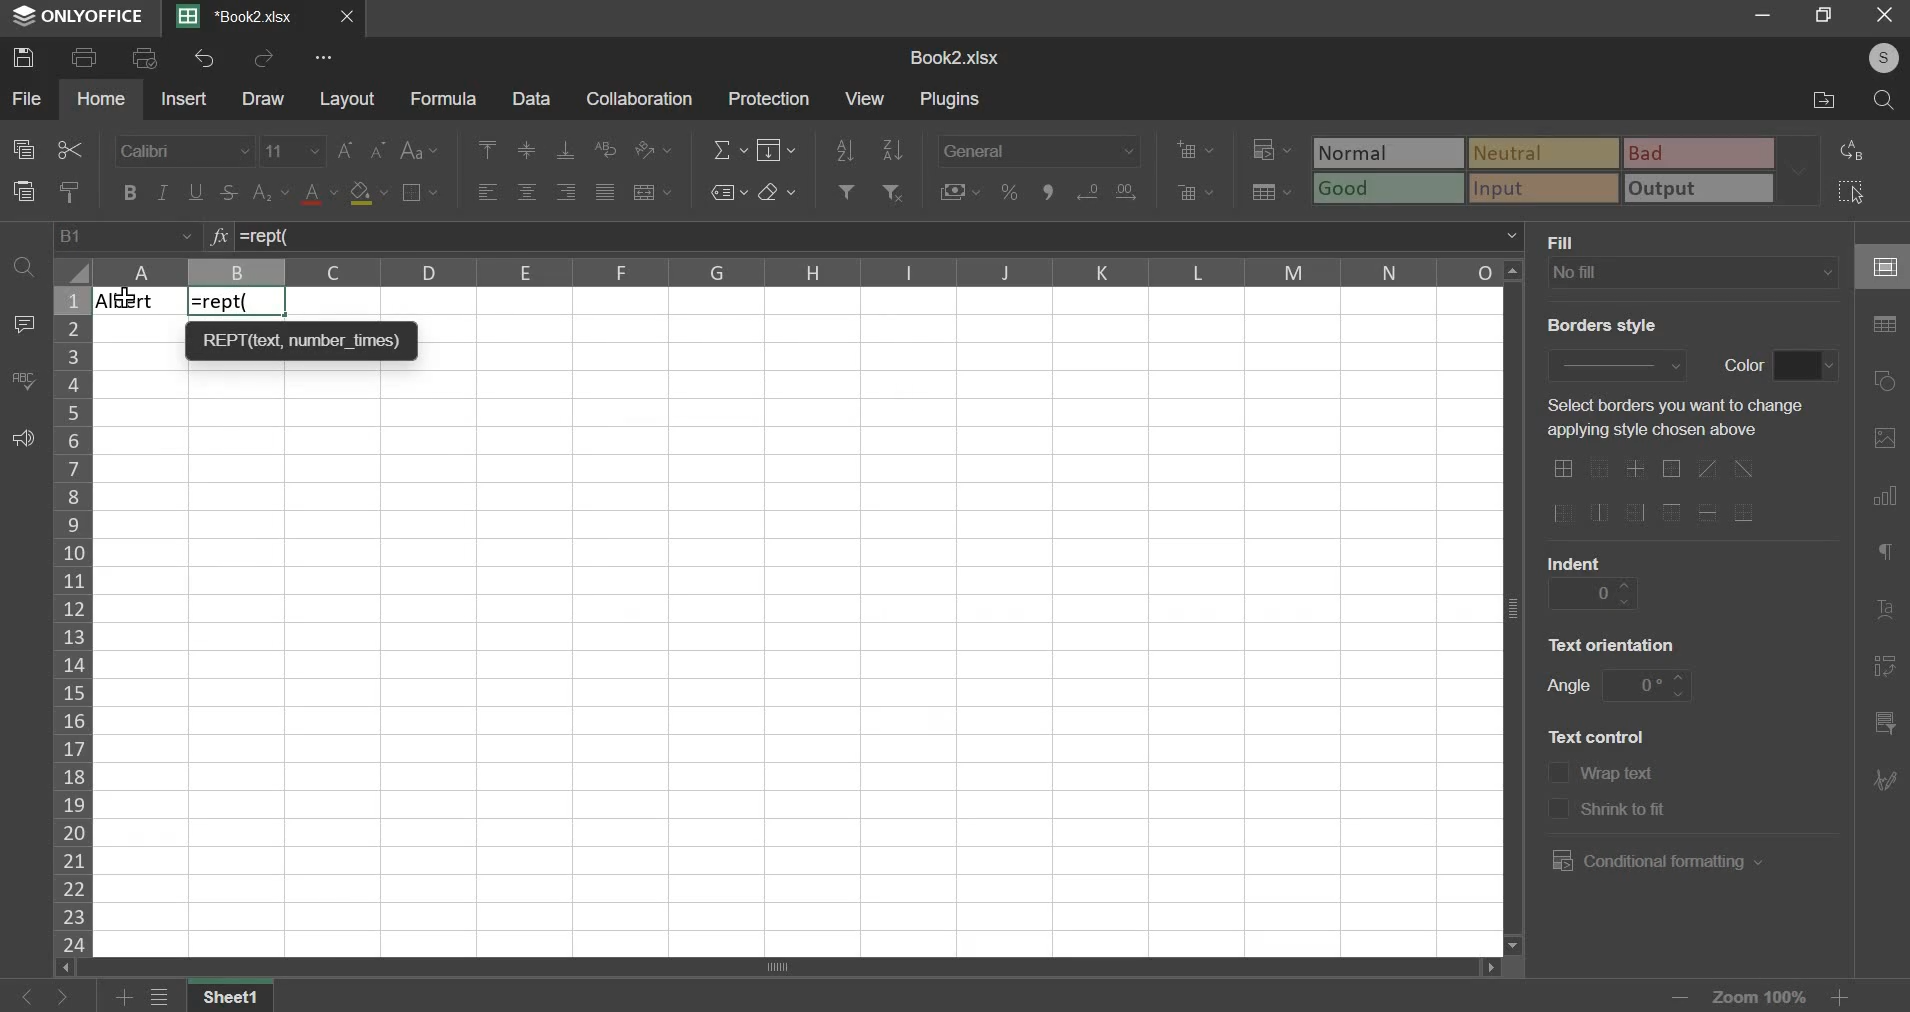 The image size is (1910, 1012). I want to click on cursor, so click(131, 298).